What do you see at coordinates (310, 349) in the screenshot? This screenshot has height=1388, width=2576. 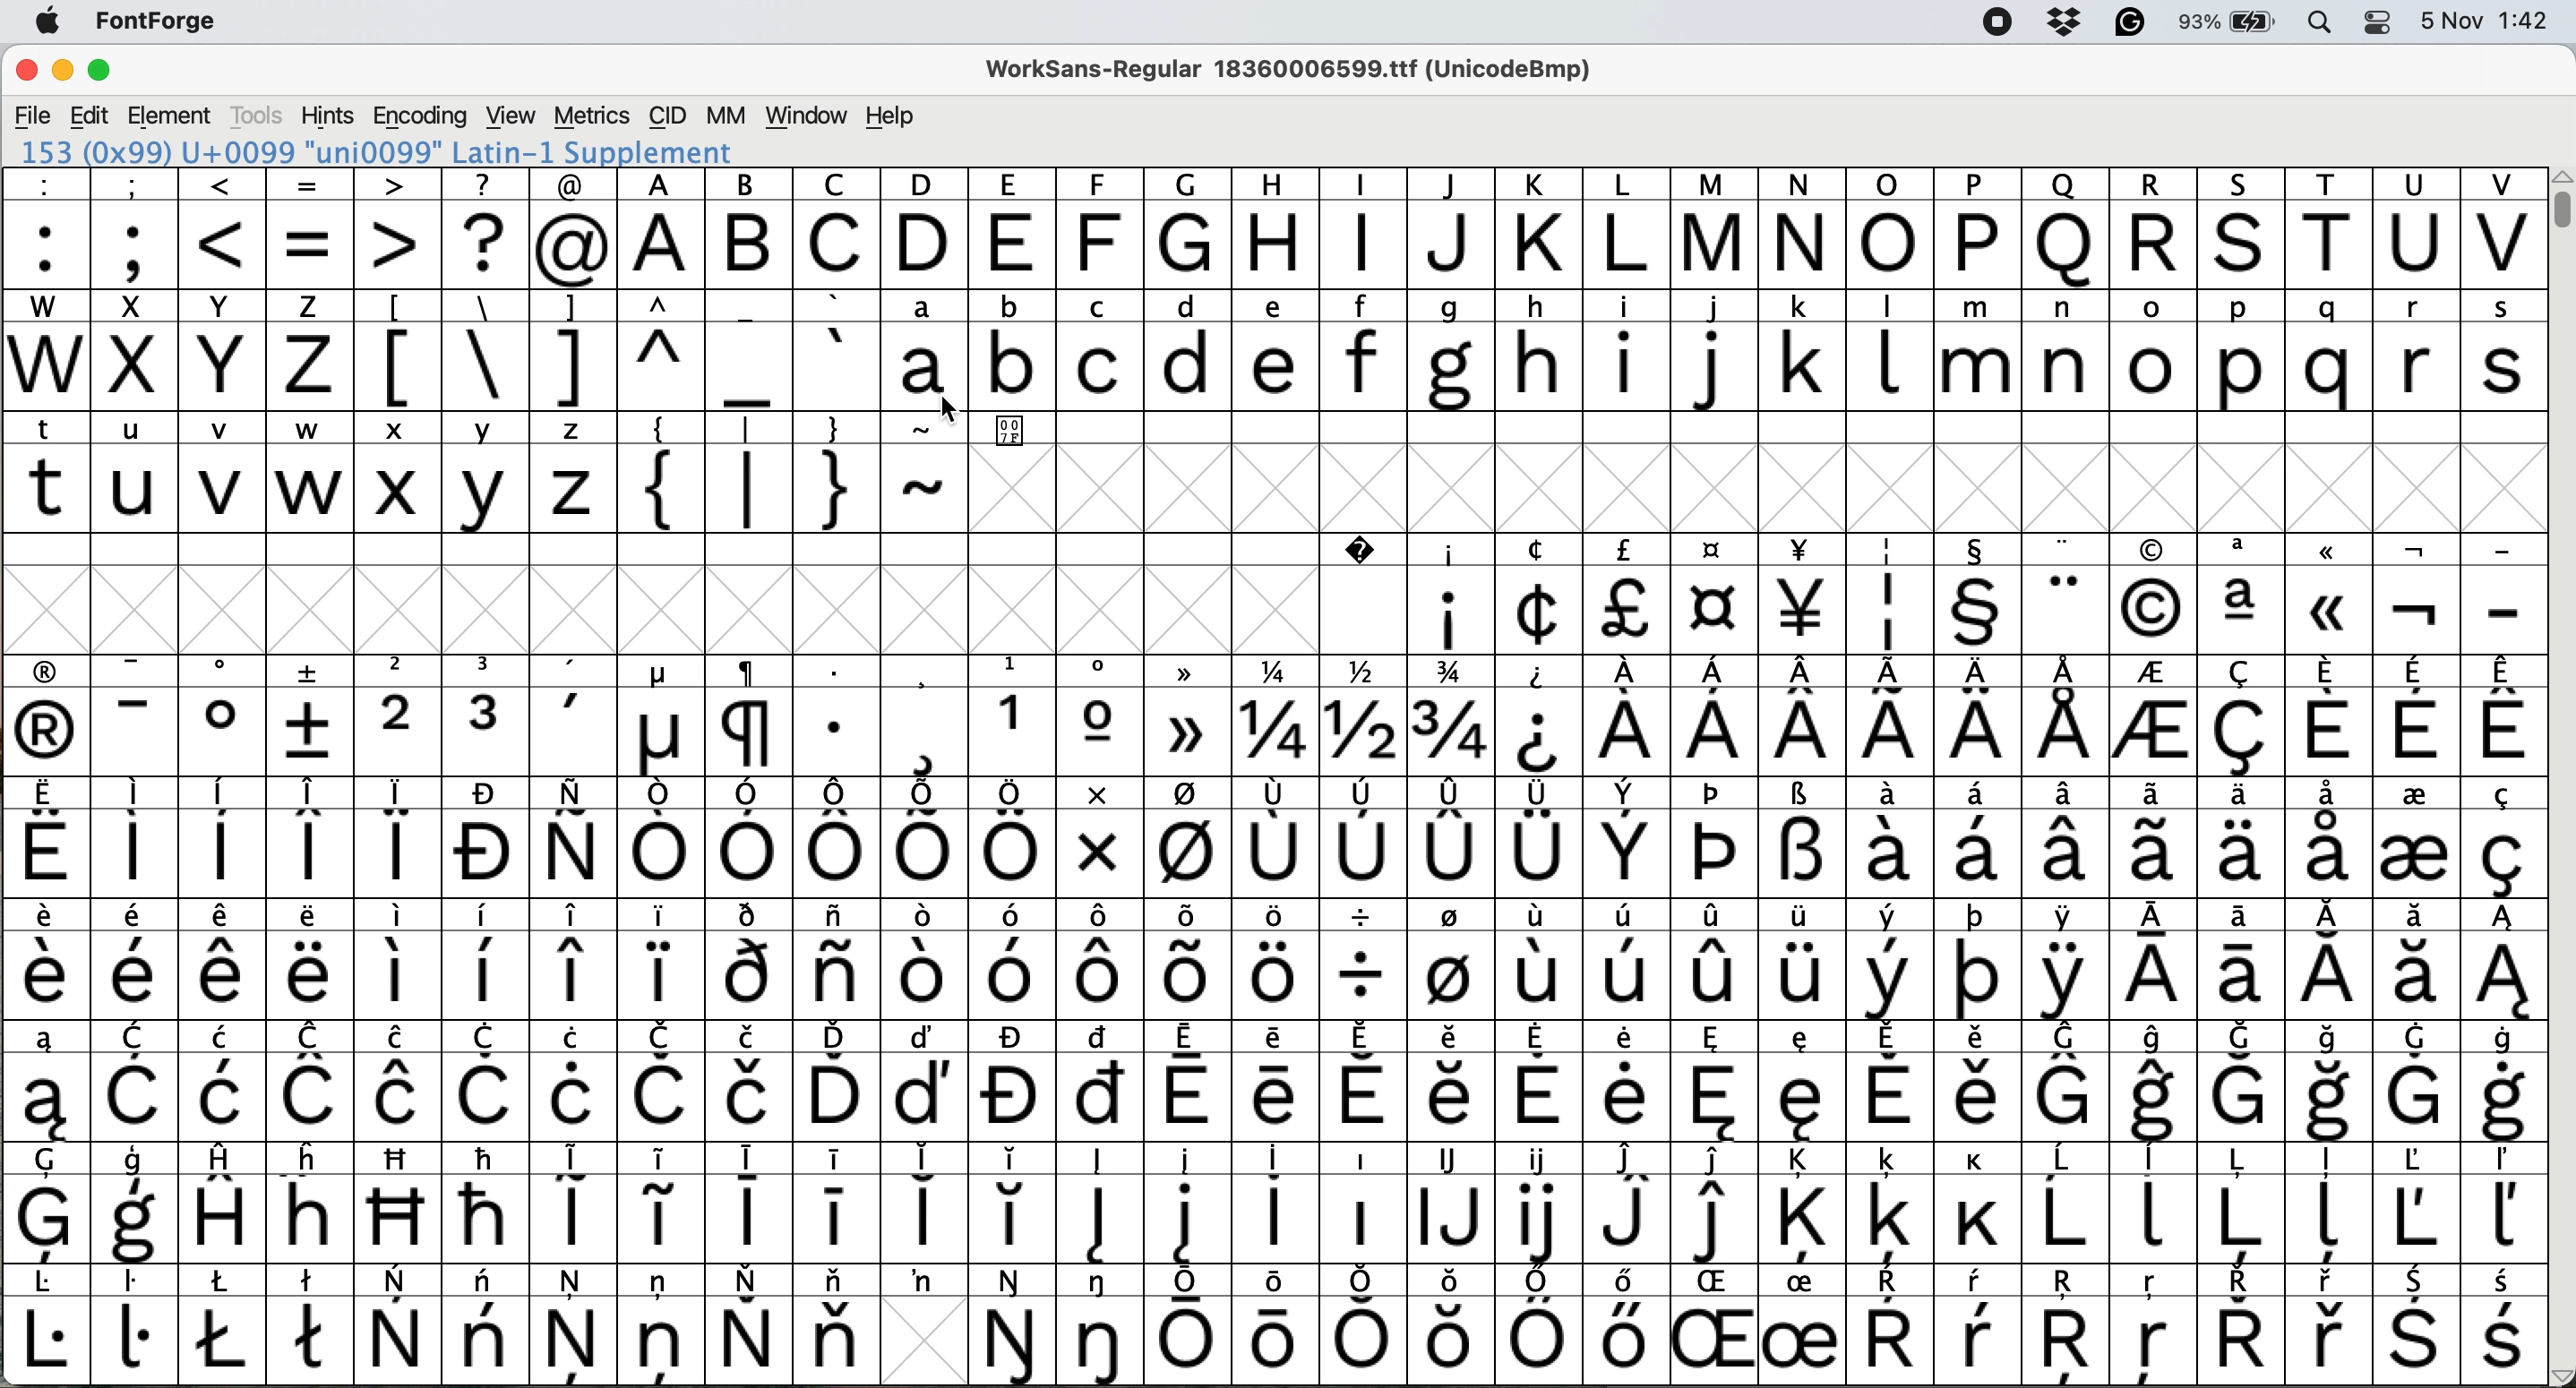 I see `z` at bounding box center [310, 349].